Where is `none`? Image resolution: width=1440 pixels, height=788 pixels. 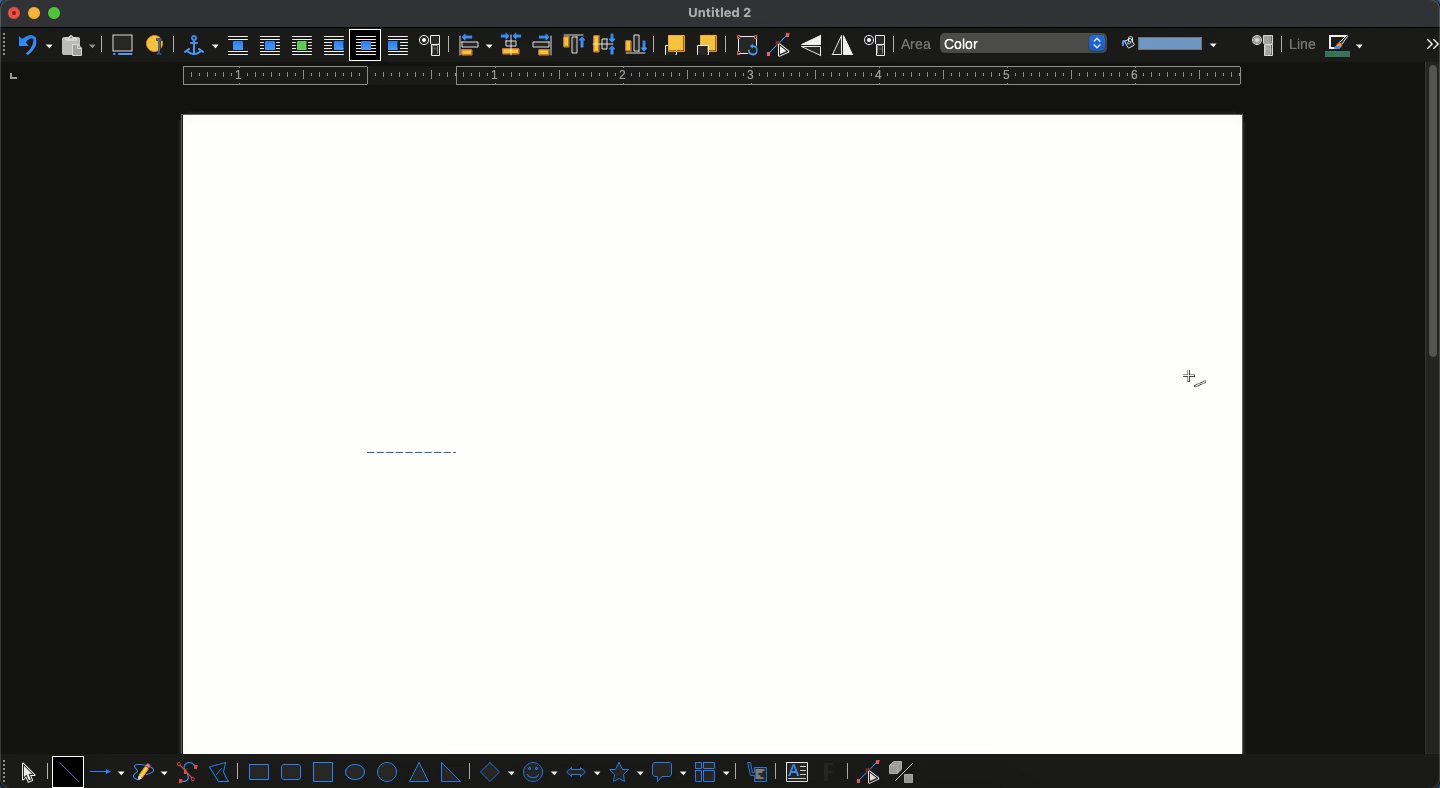
none is located at coordinates (238, 46).